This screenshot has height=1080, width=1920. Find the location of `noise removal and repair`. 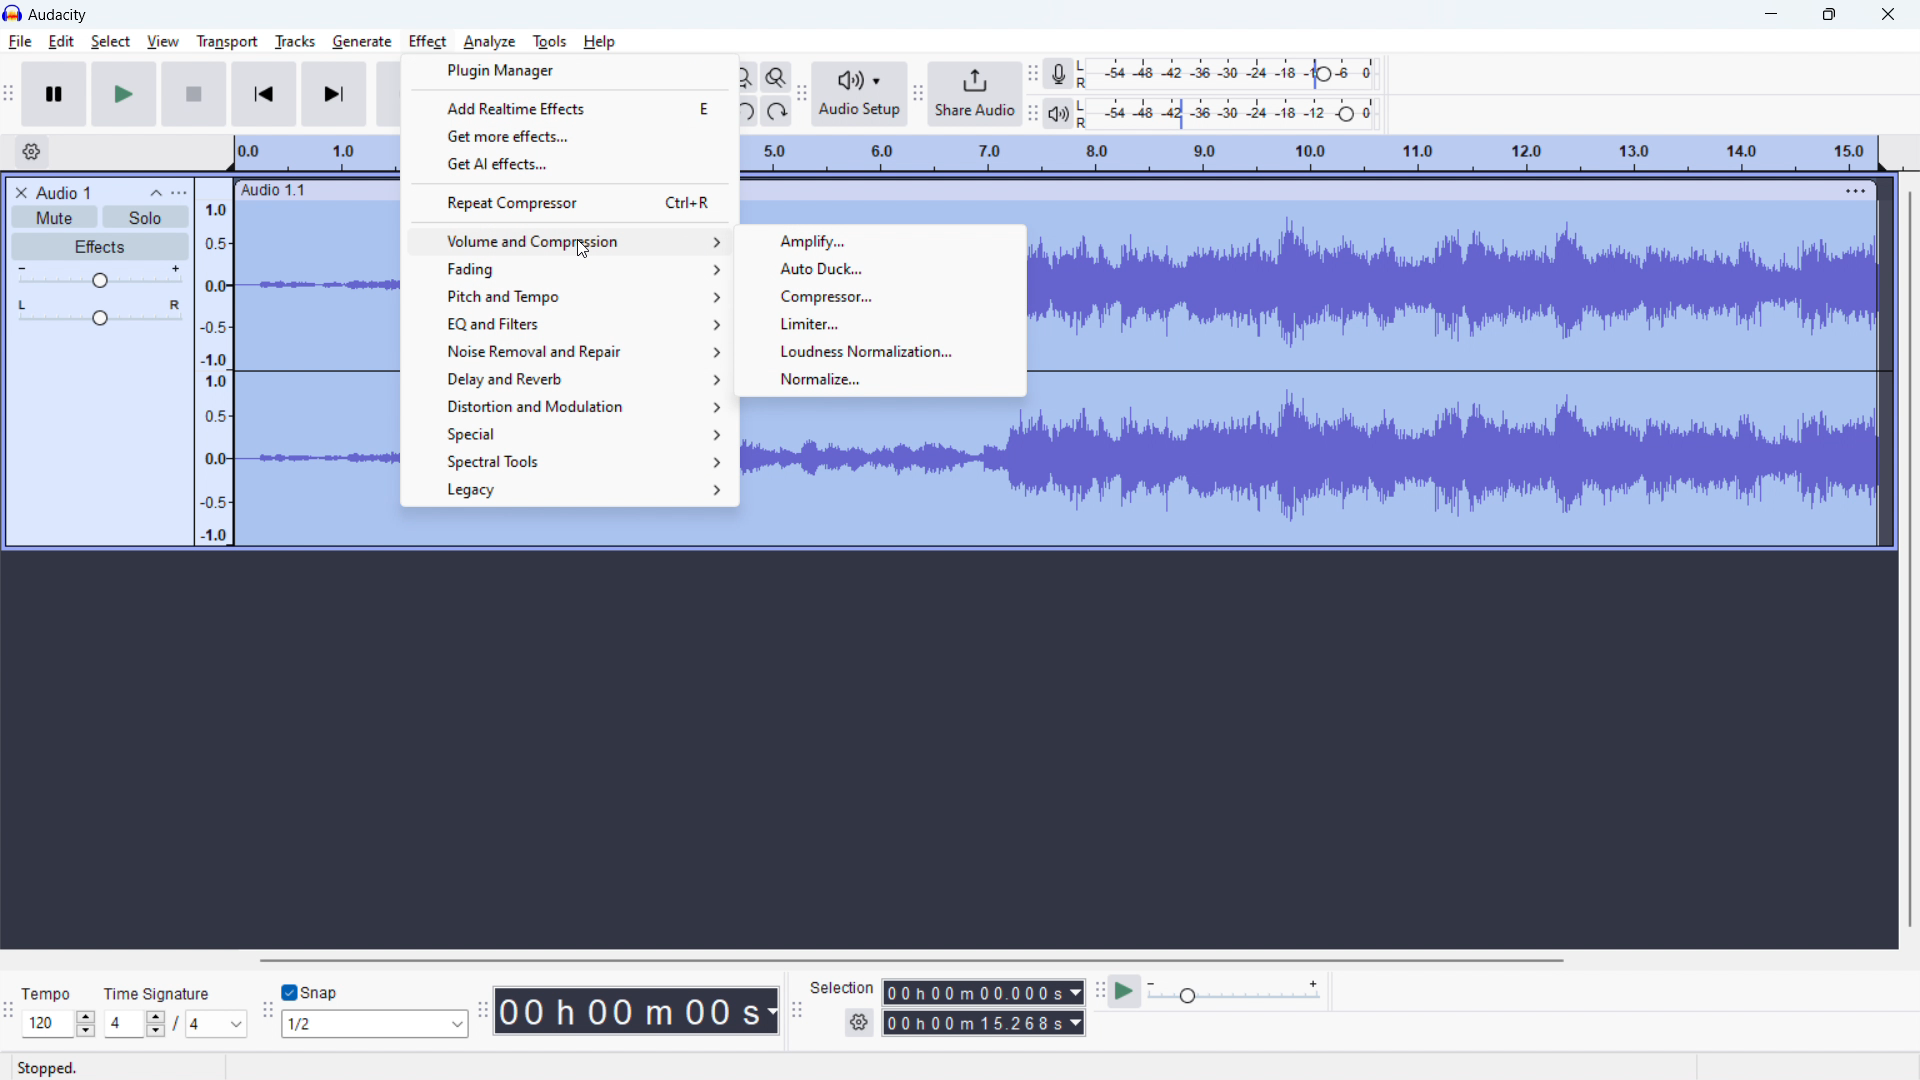

noise removal and repair is located at coordinates (565, 350).